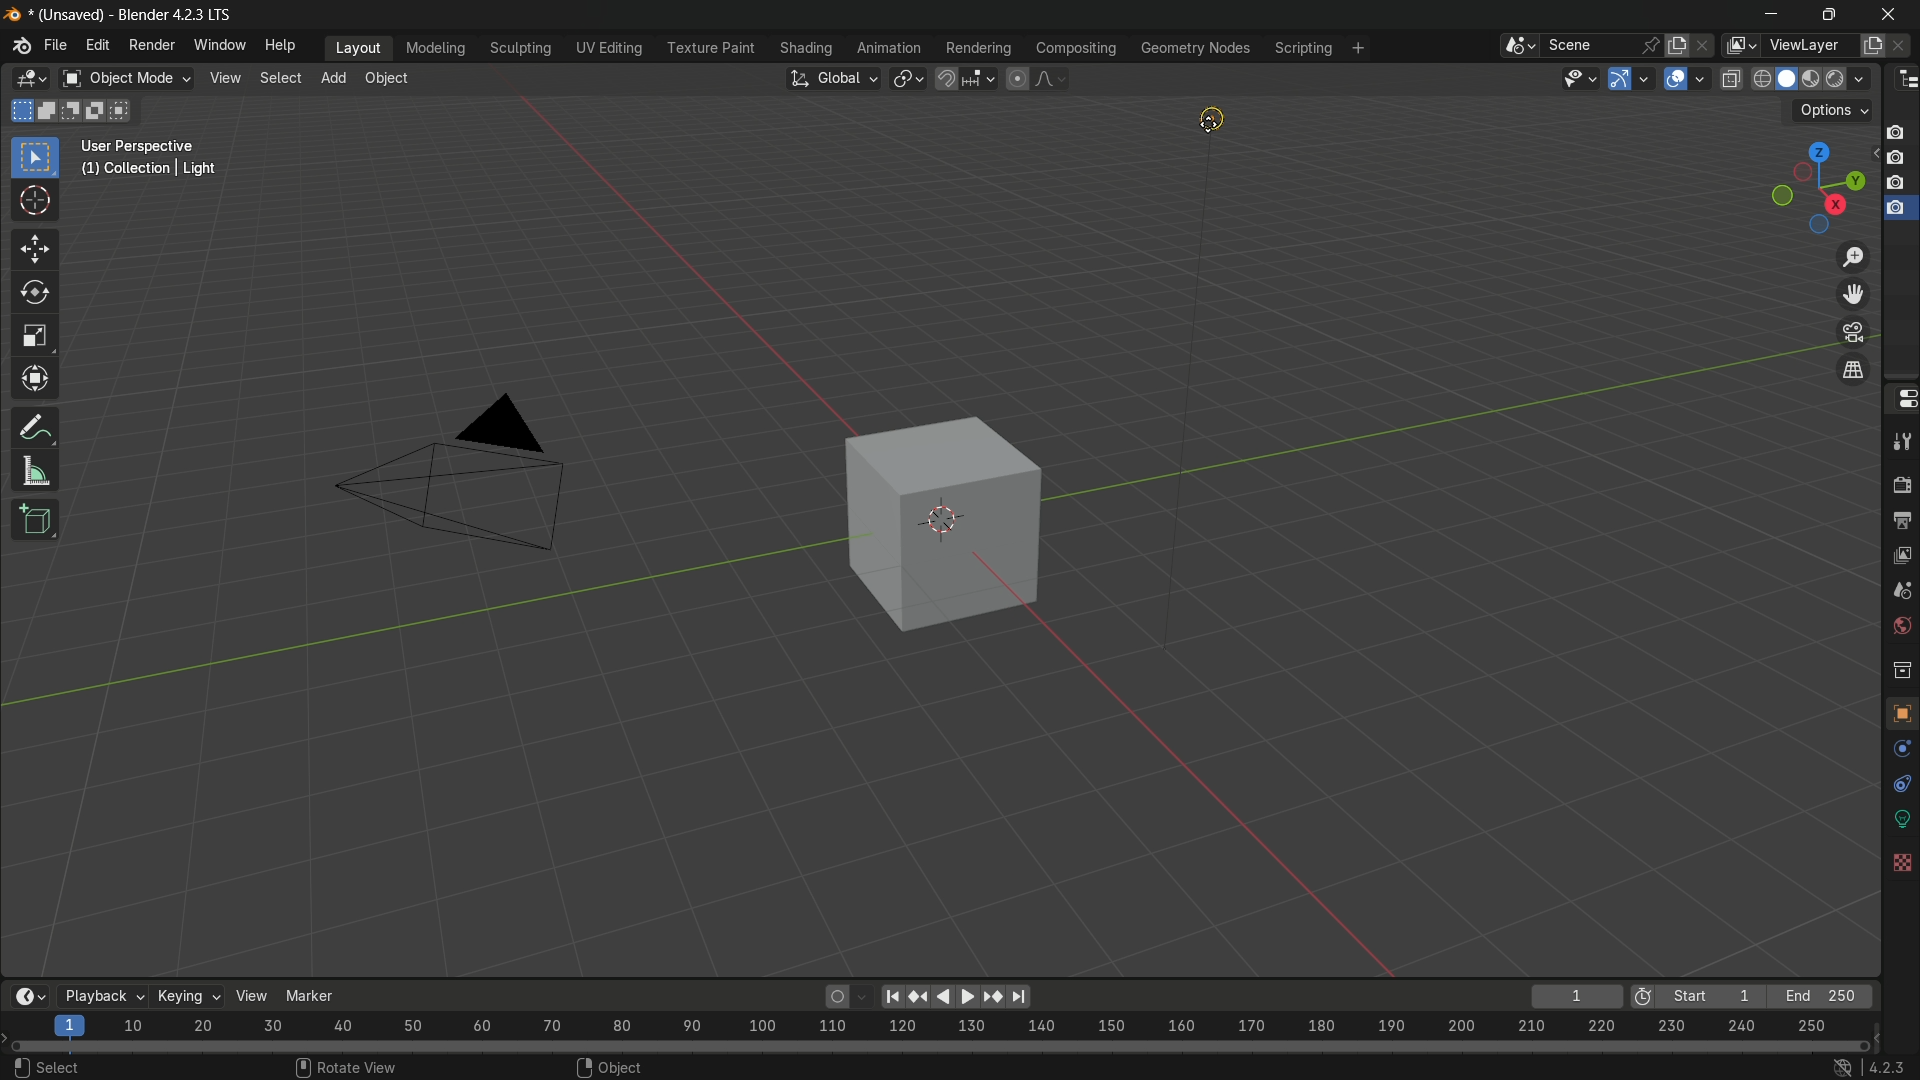 The width and height of the screenshot is (1920, 1080). Describe the element at coordinates (1779, 17) in the screenshot. I see `minimize` at that location.